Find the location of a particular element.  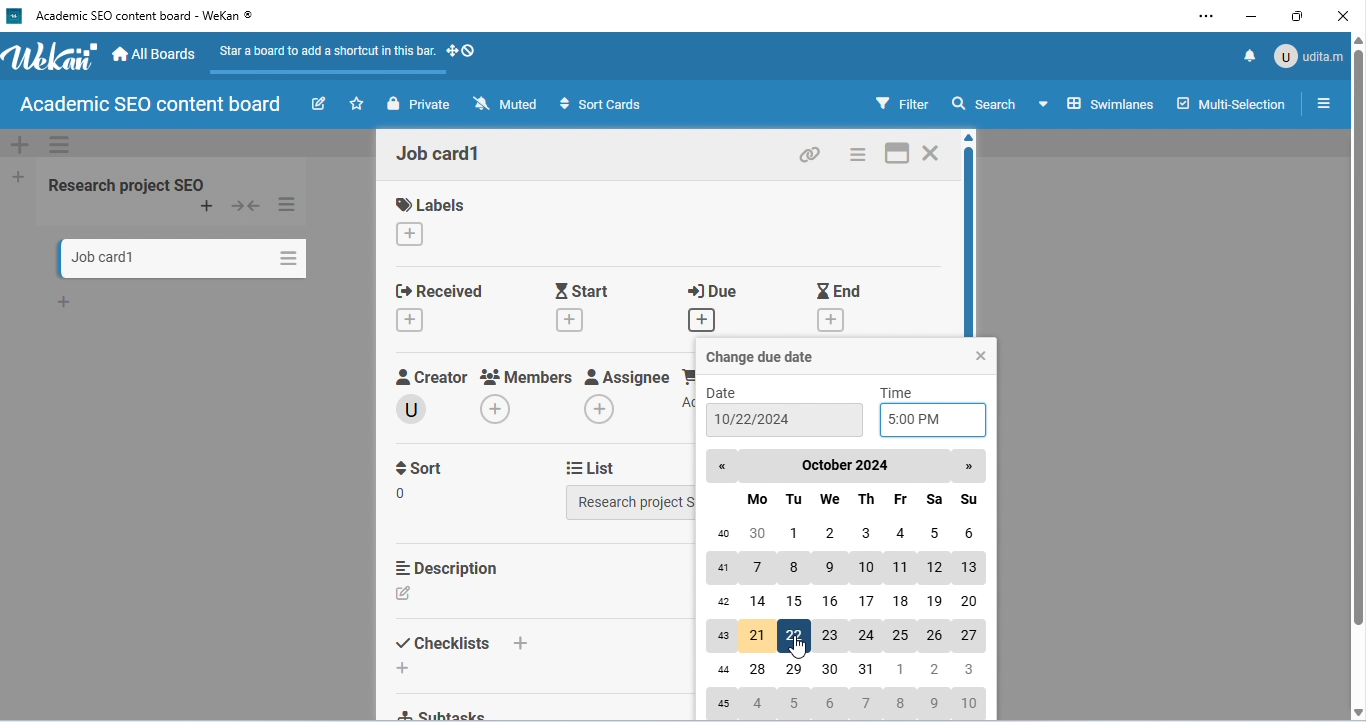

private is located at coordinates (422, 104).